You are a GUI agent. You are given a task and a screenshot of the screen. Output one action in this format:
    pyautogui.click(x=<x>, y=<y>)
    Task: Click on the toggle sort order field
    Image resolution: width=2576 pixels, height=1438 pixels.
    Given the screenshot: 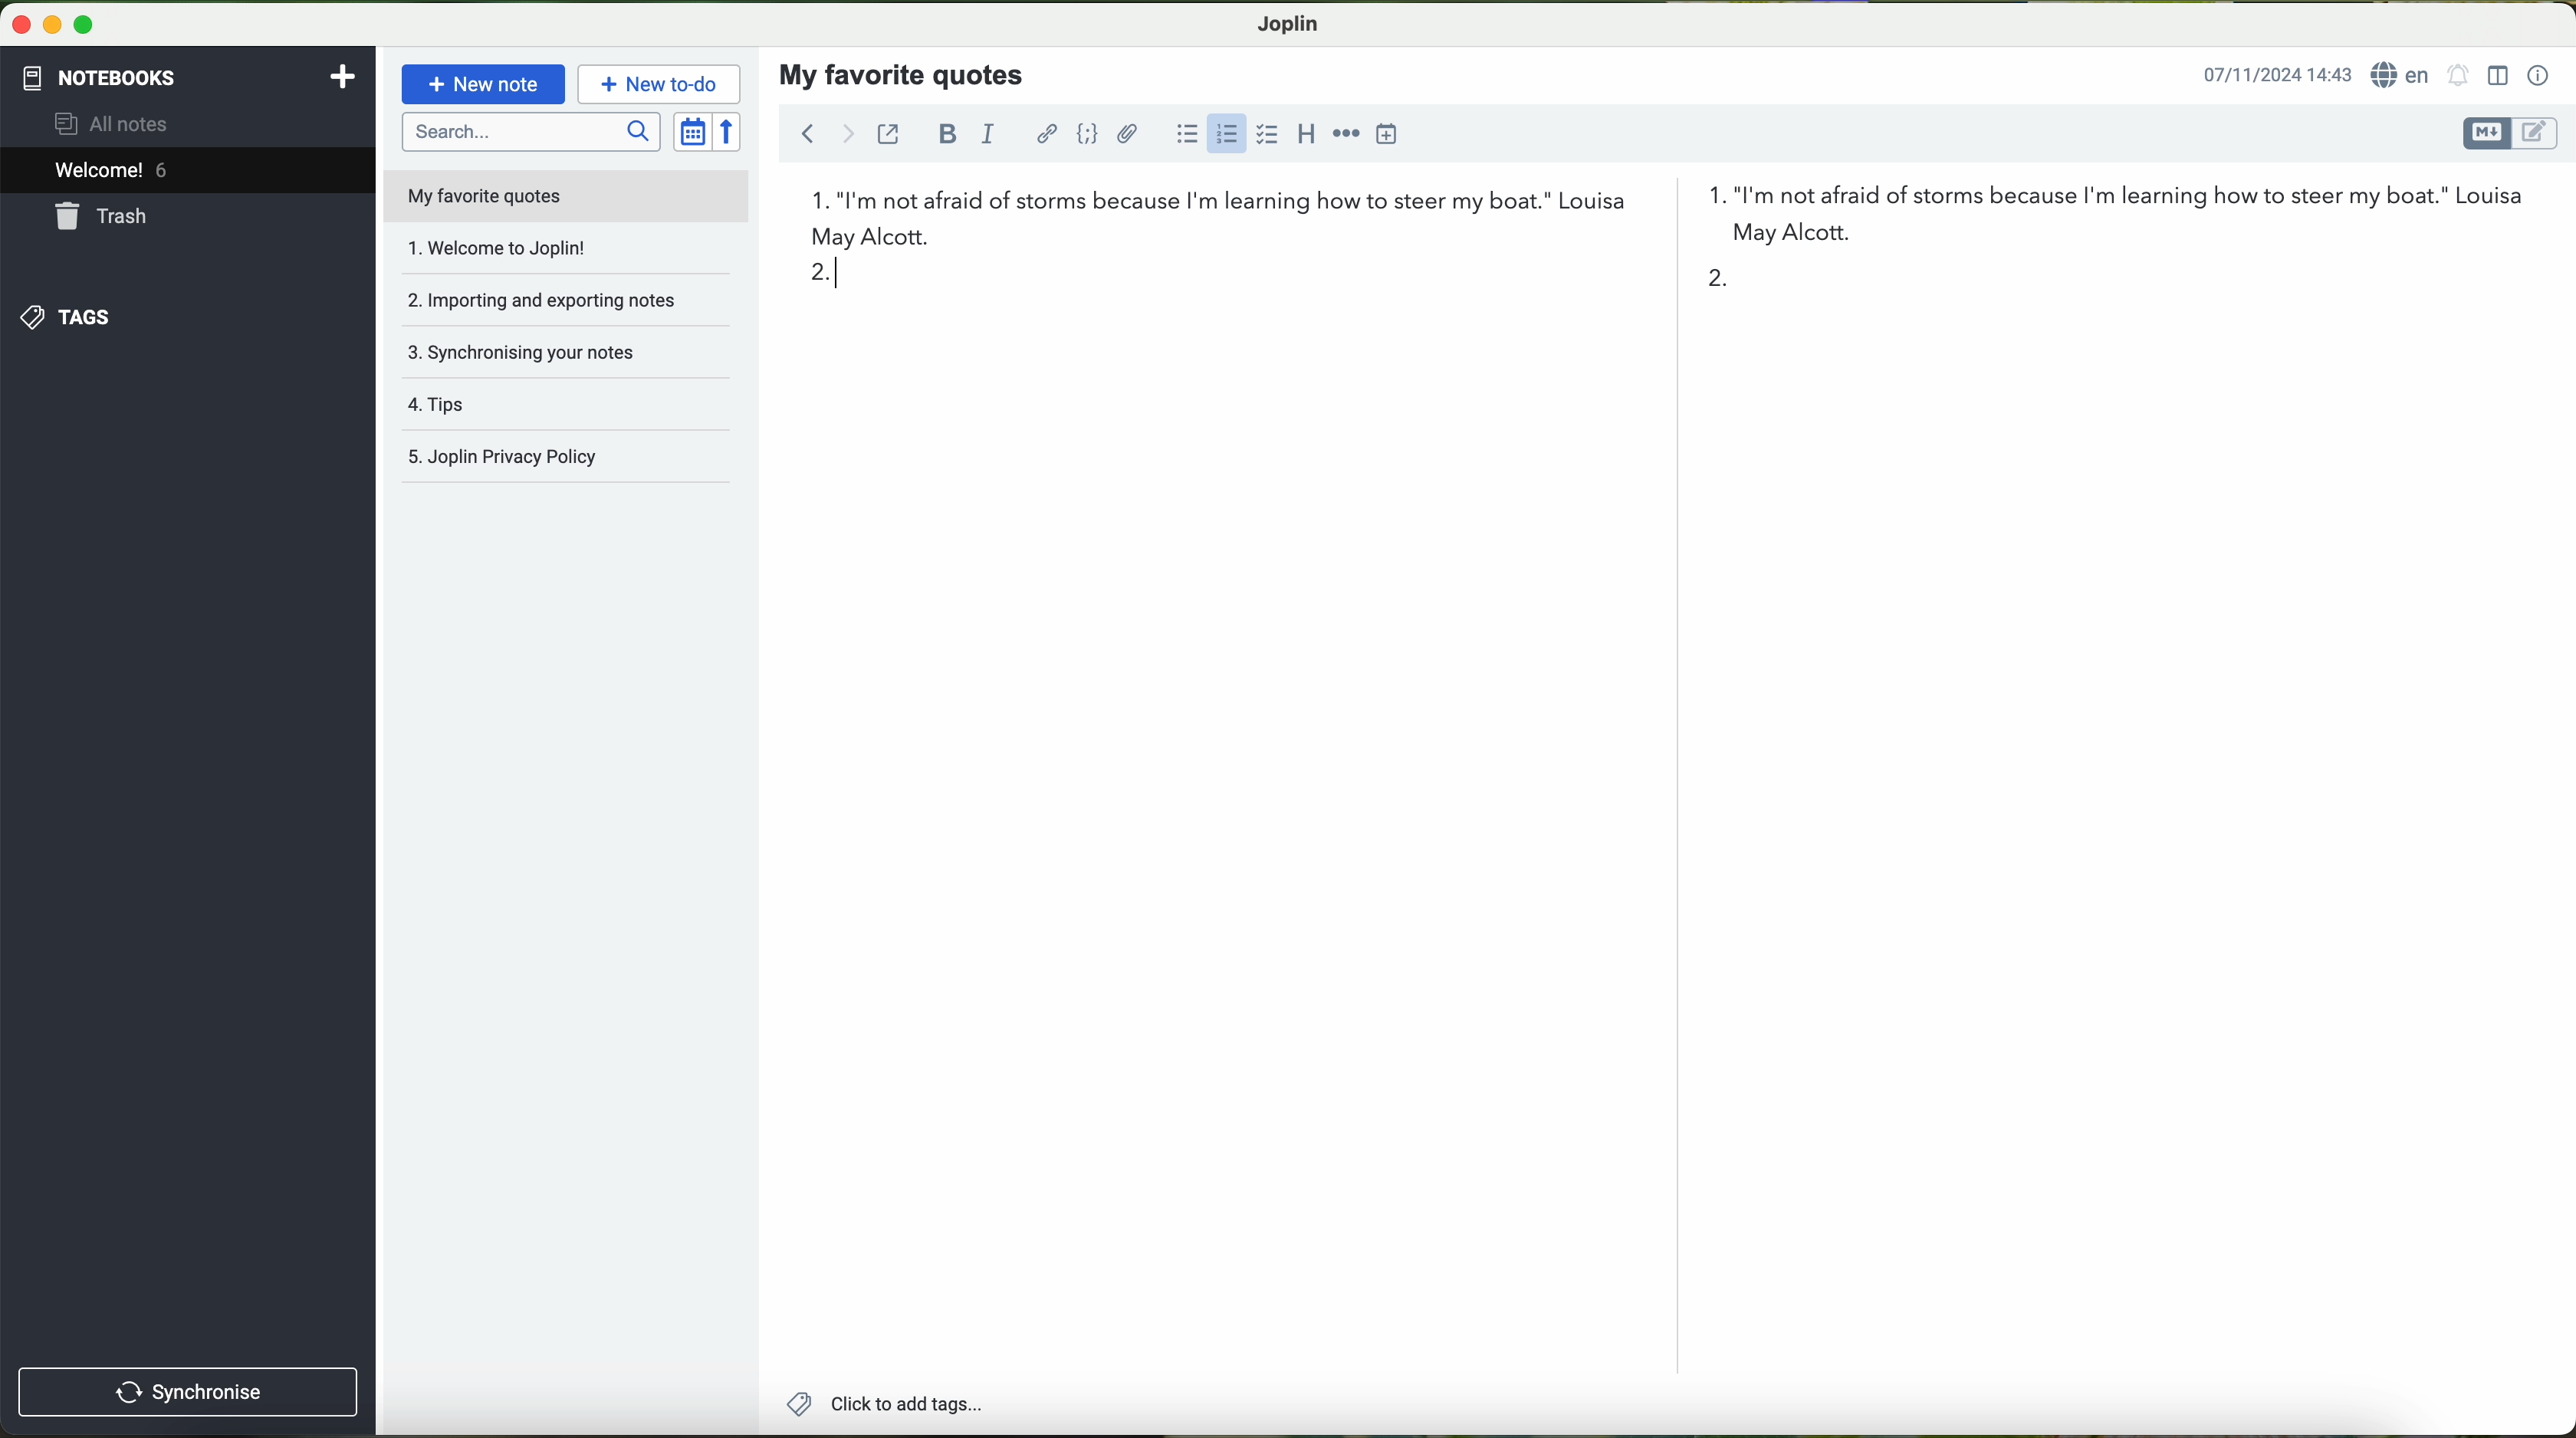 What is the action you would take?
    pyautogui.click(x=689, y=133)
    